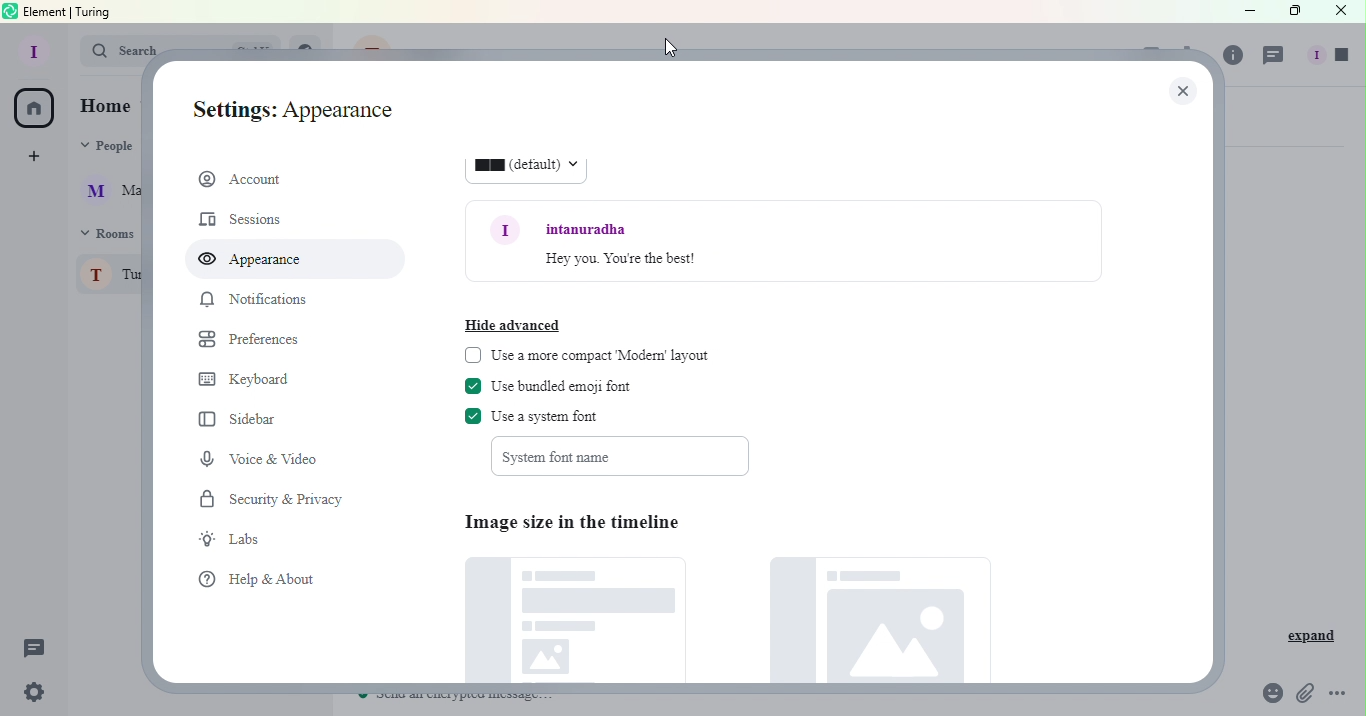  What do you see at coordinates (565, 415) in the screenshot?
I see `Use system font` at bounding box center [565, 415].